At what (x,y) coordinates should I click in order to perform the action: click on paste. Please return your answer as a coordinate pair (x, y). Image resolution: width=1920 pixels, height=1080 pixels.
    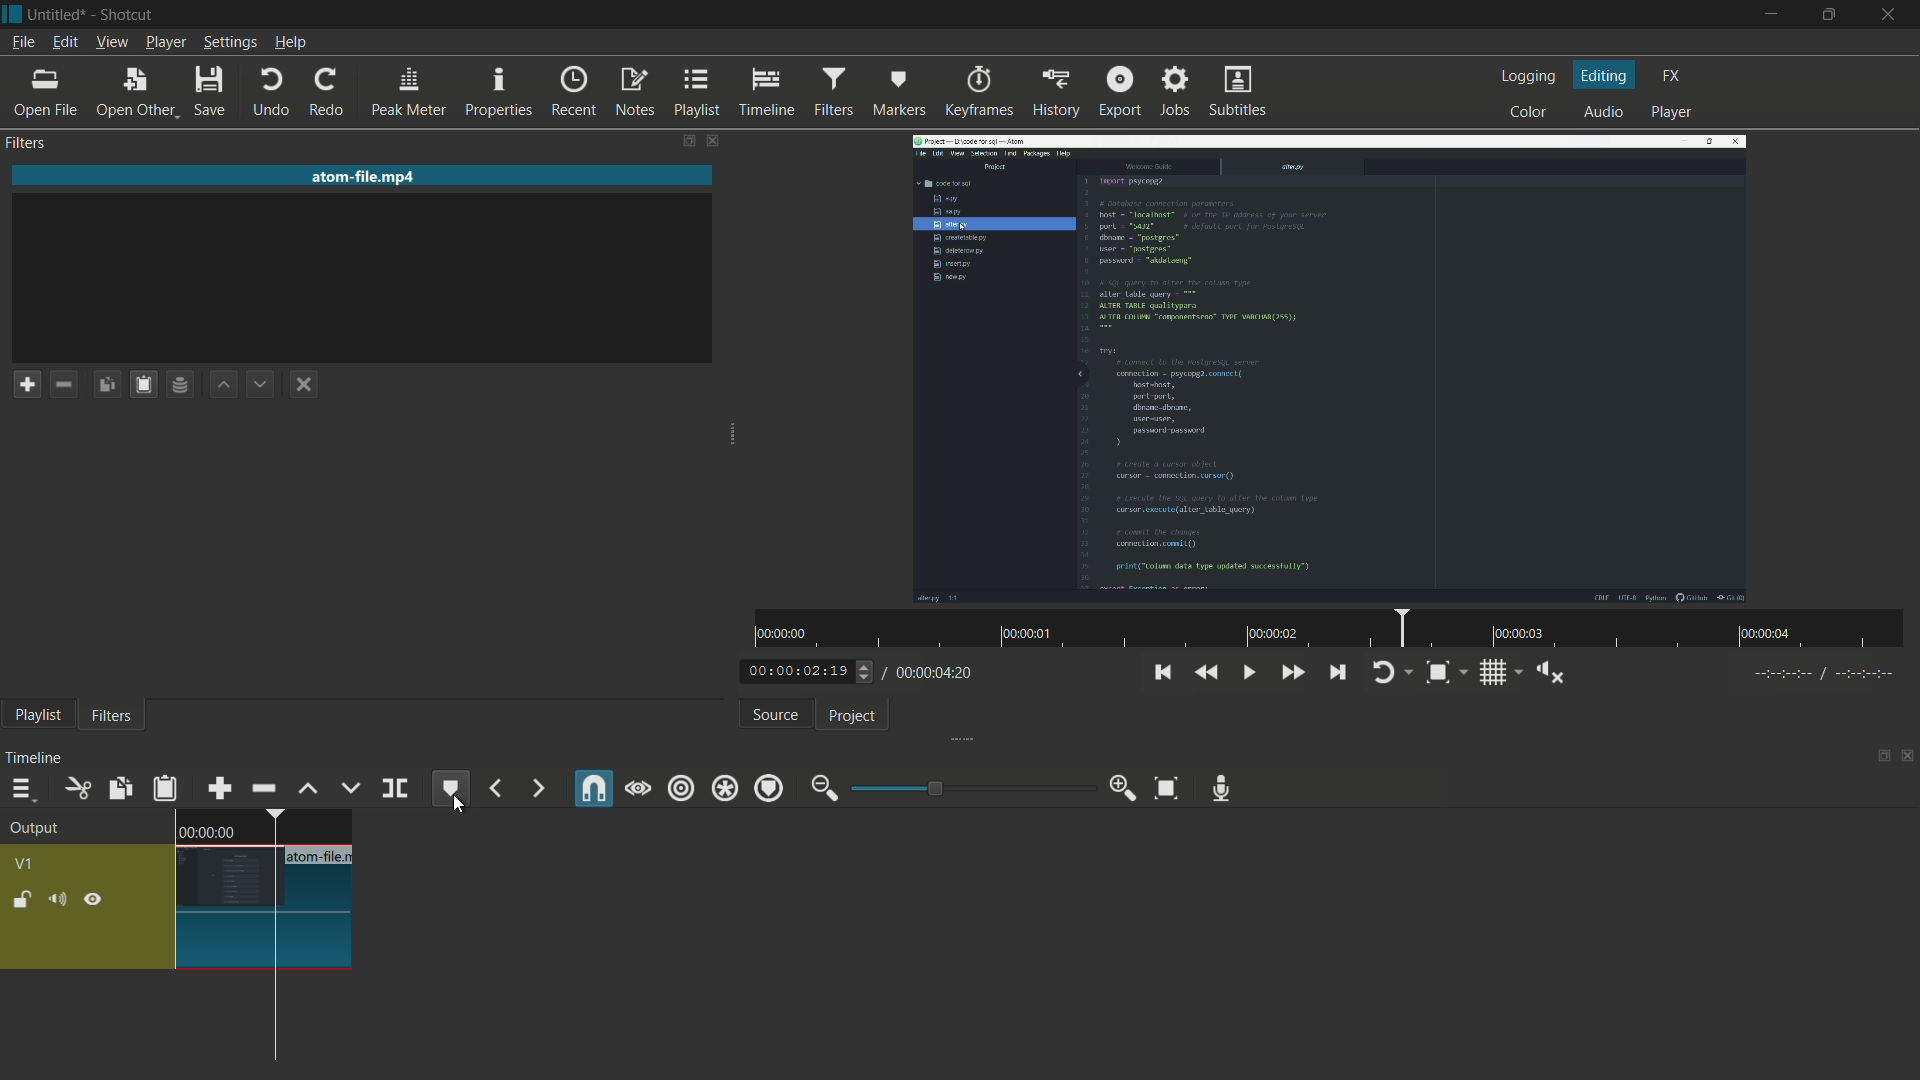
    Looking at the image, I should click on (164, 789).